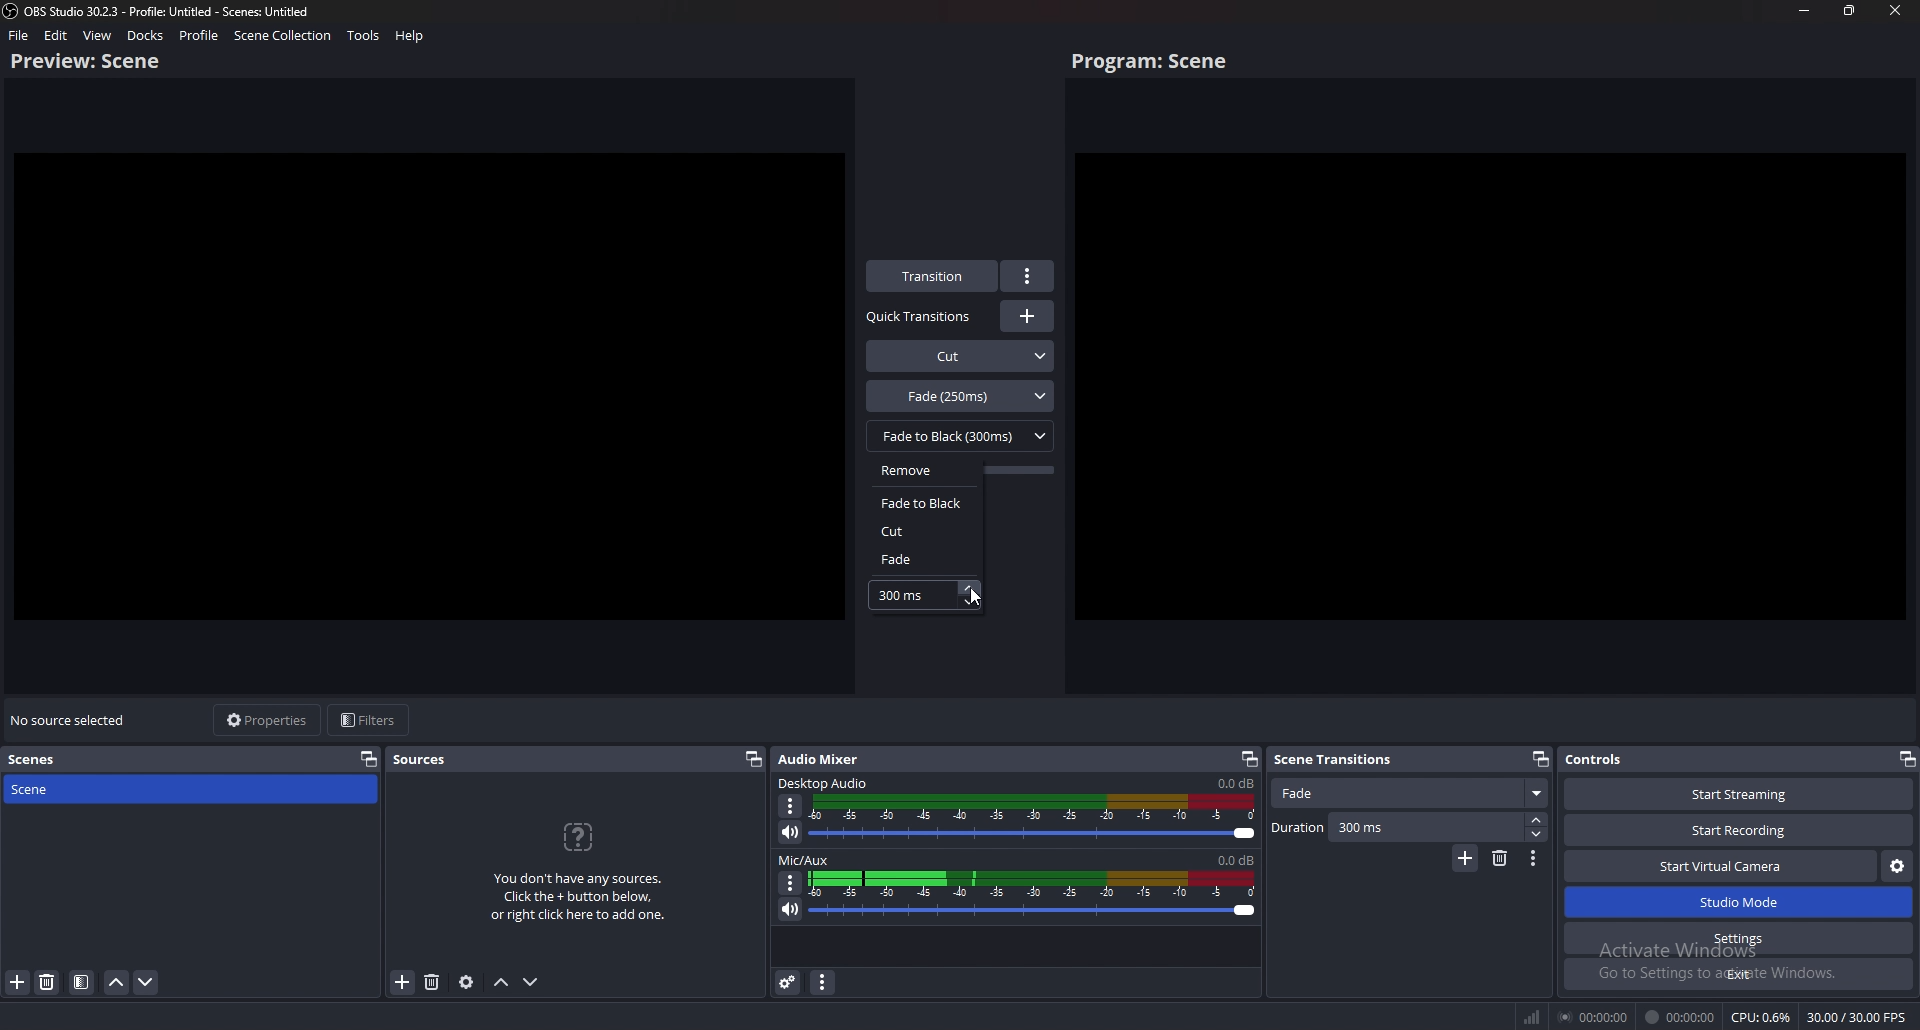  What do you see at coordinates (47, 983) in the screenshot?
I see `delete source` at bounding box center [47, 983].